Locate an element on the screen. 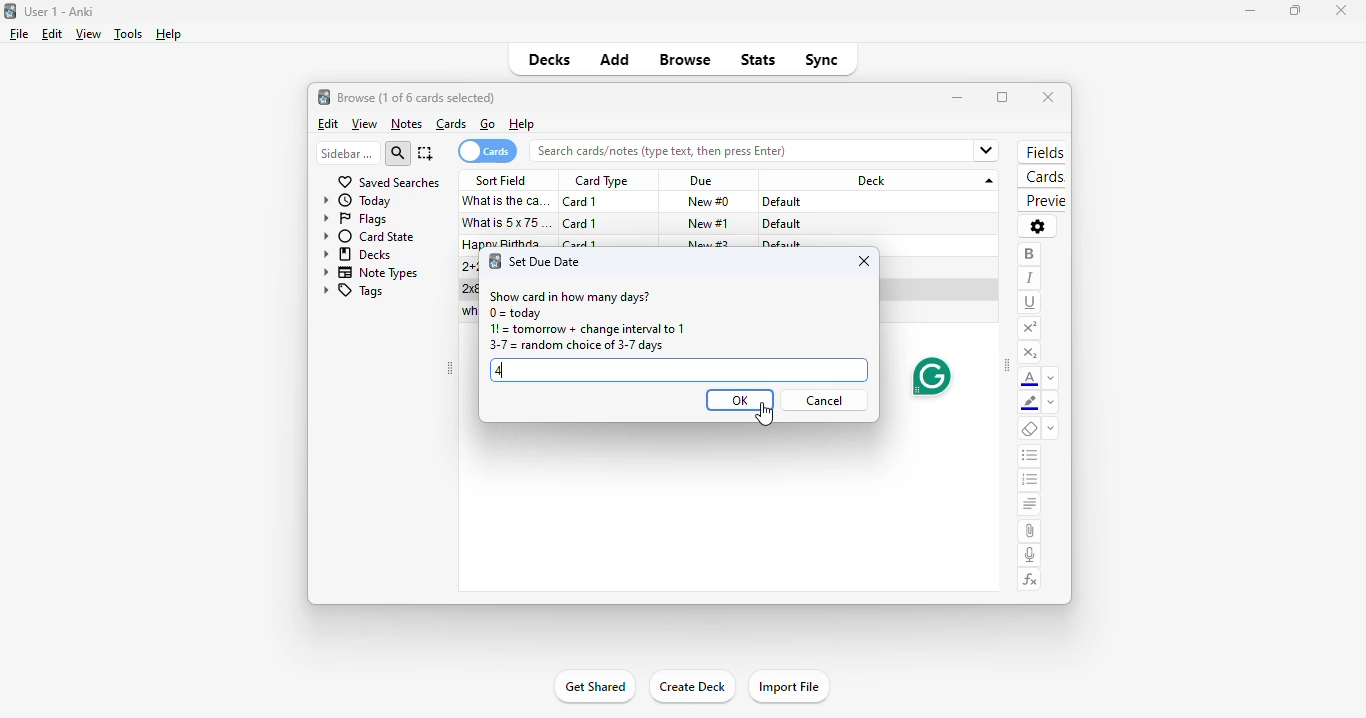  cards is located at coordinates (487, 151).